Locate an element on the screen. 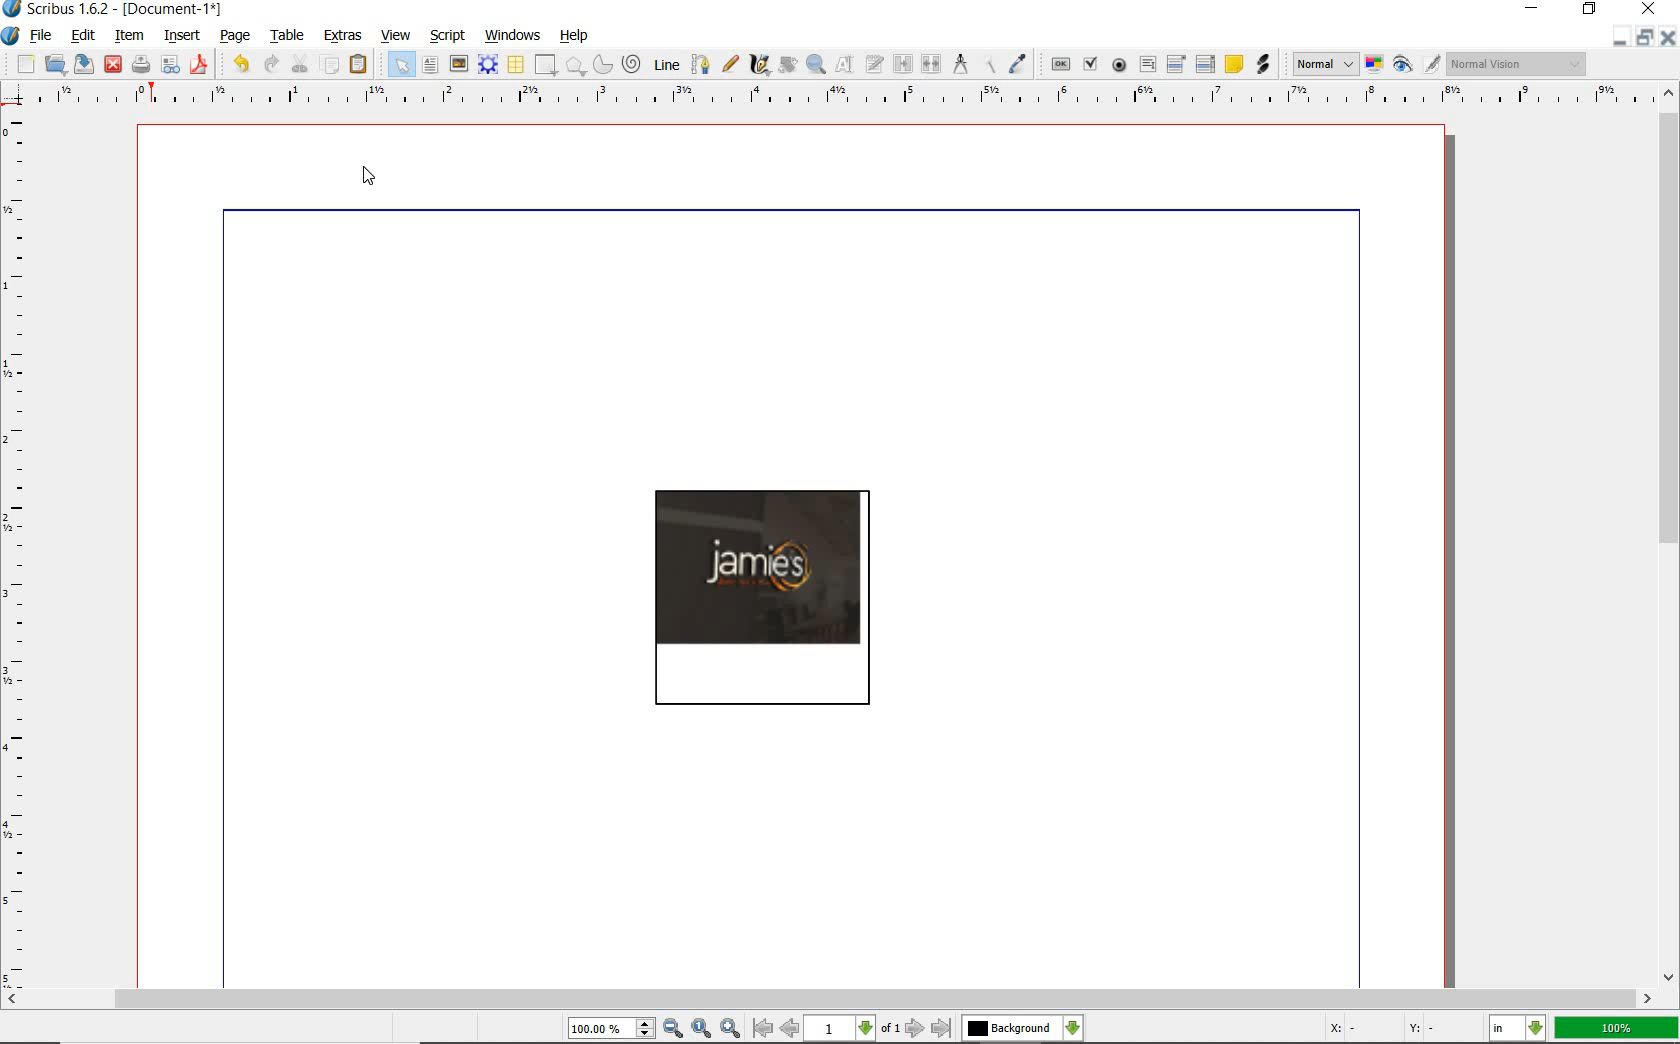  redo is located at coordinates (271, 65).